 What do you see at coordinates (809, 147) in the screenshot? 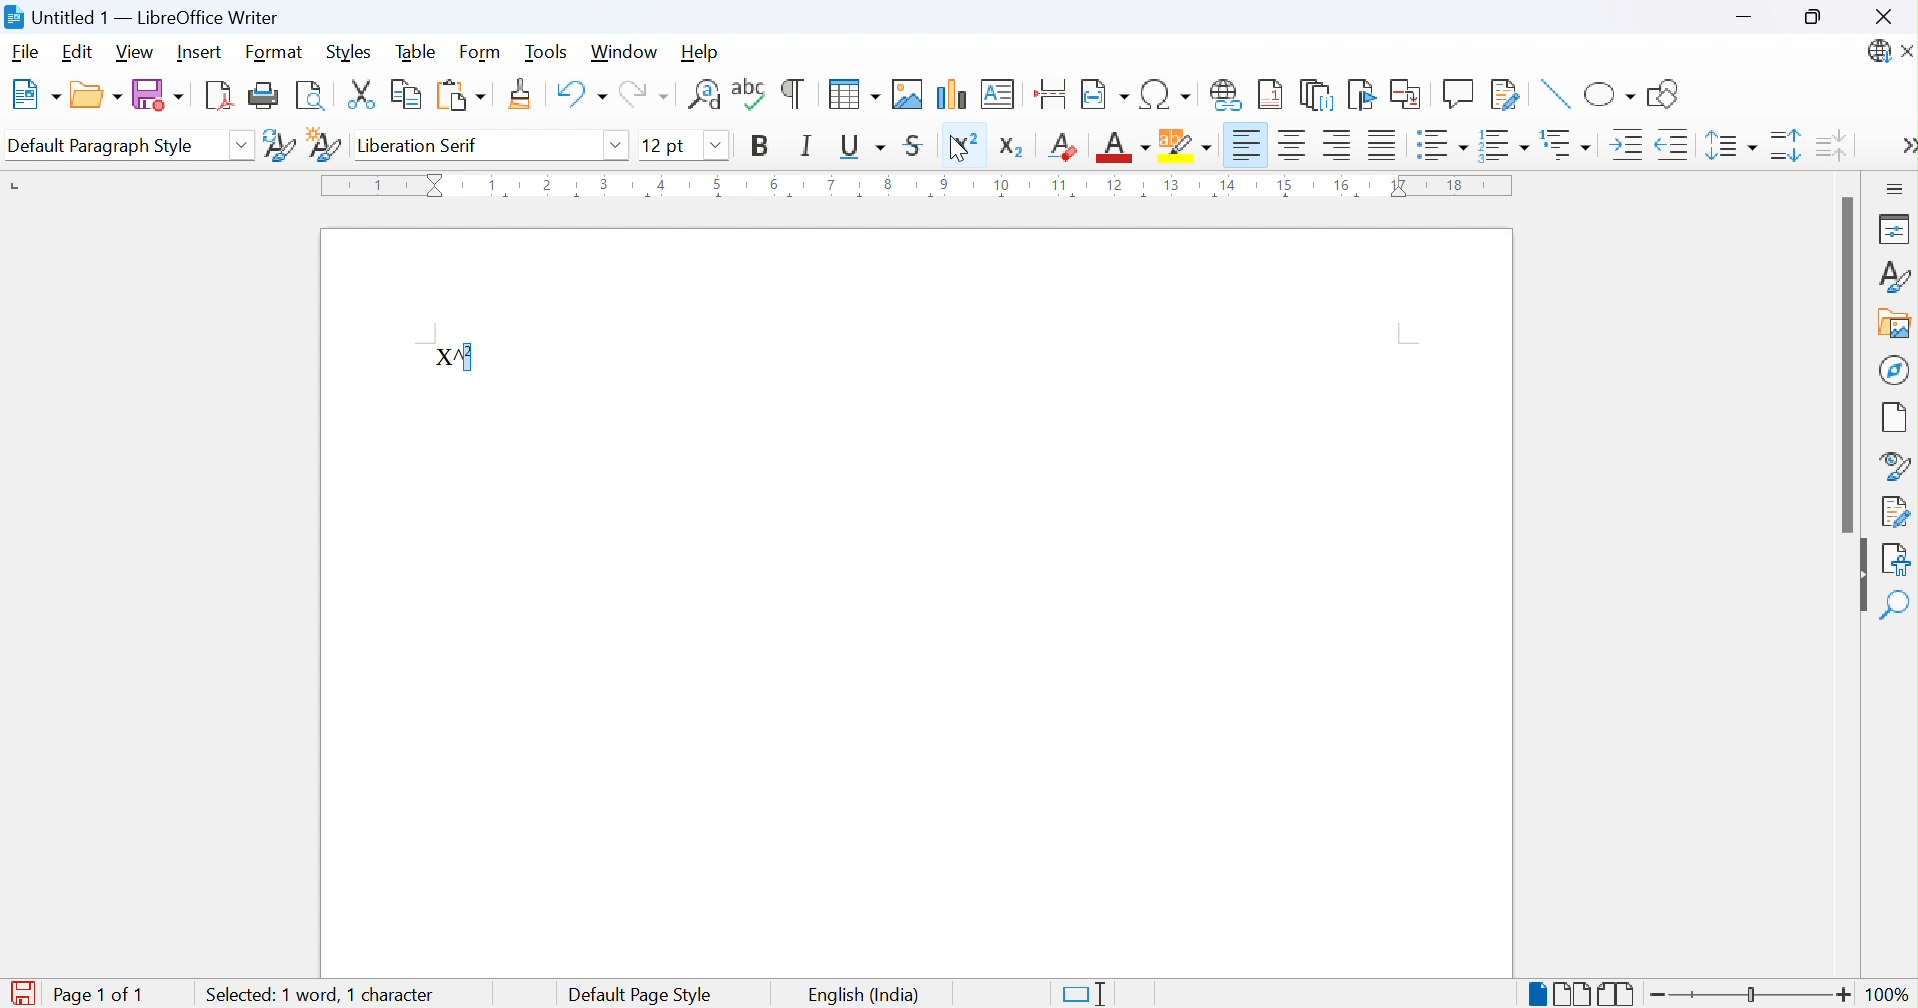
I see `Italic` at bounding box center [809, 147].